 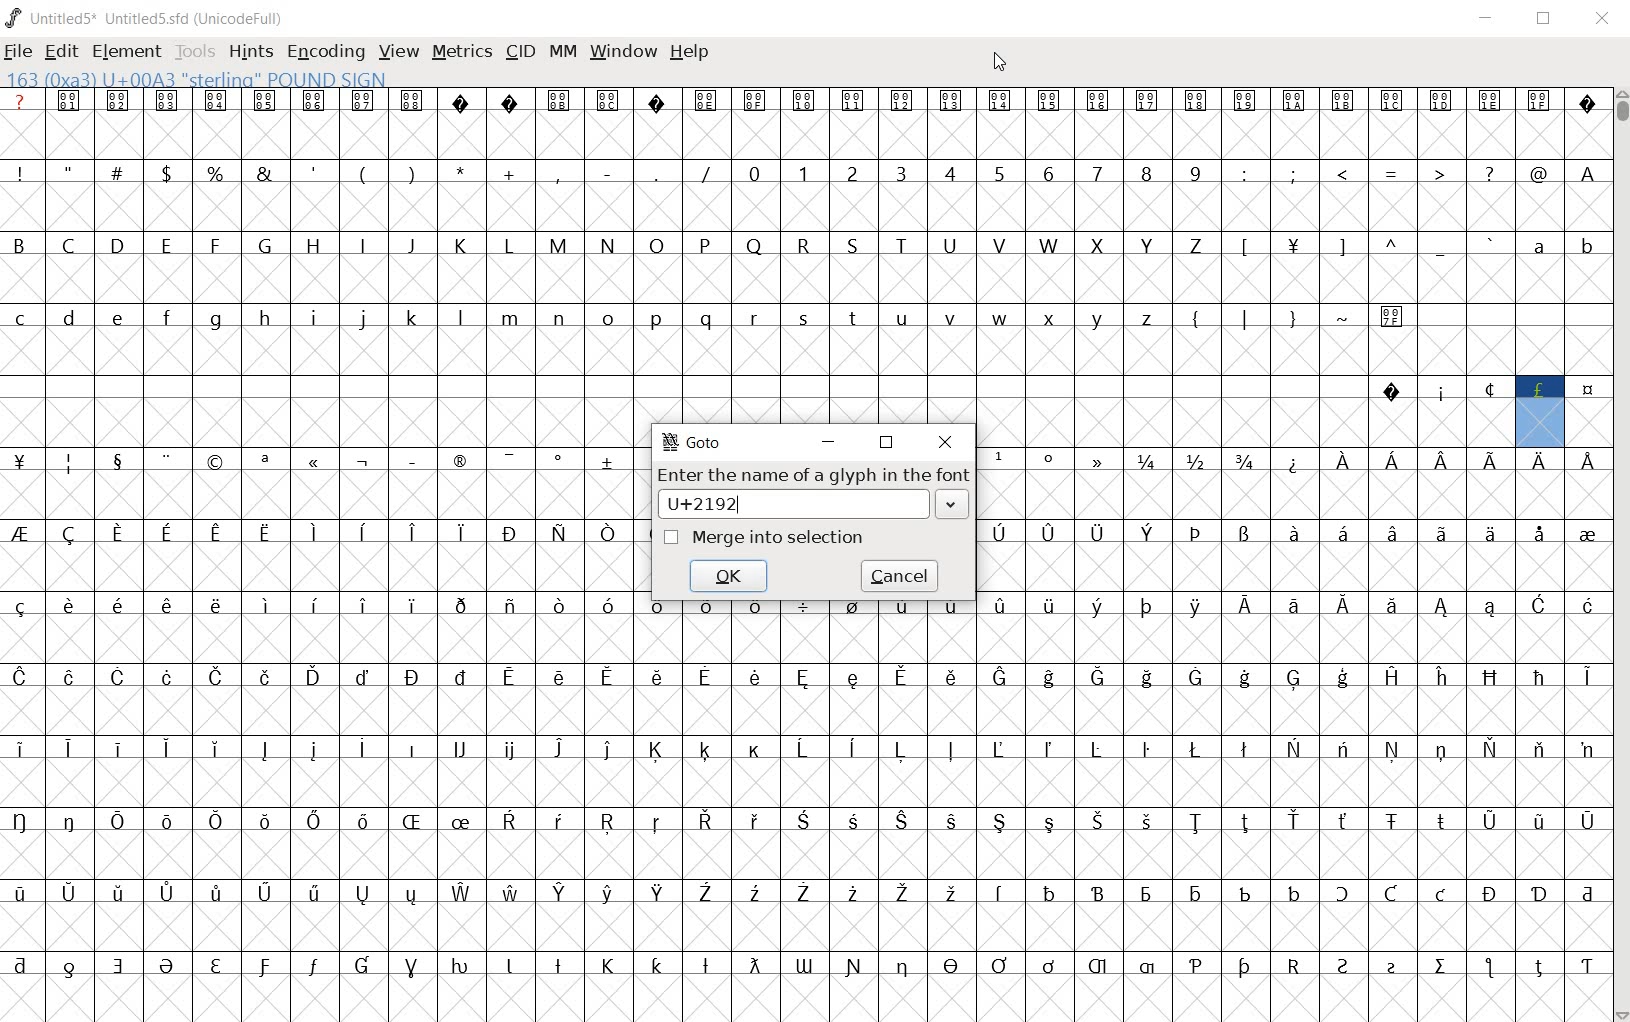 I want to click on glyph characters, so click(x=316, y=556).